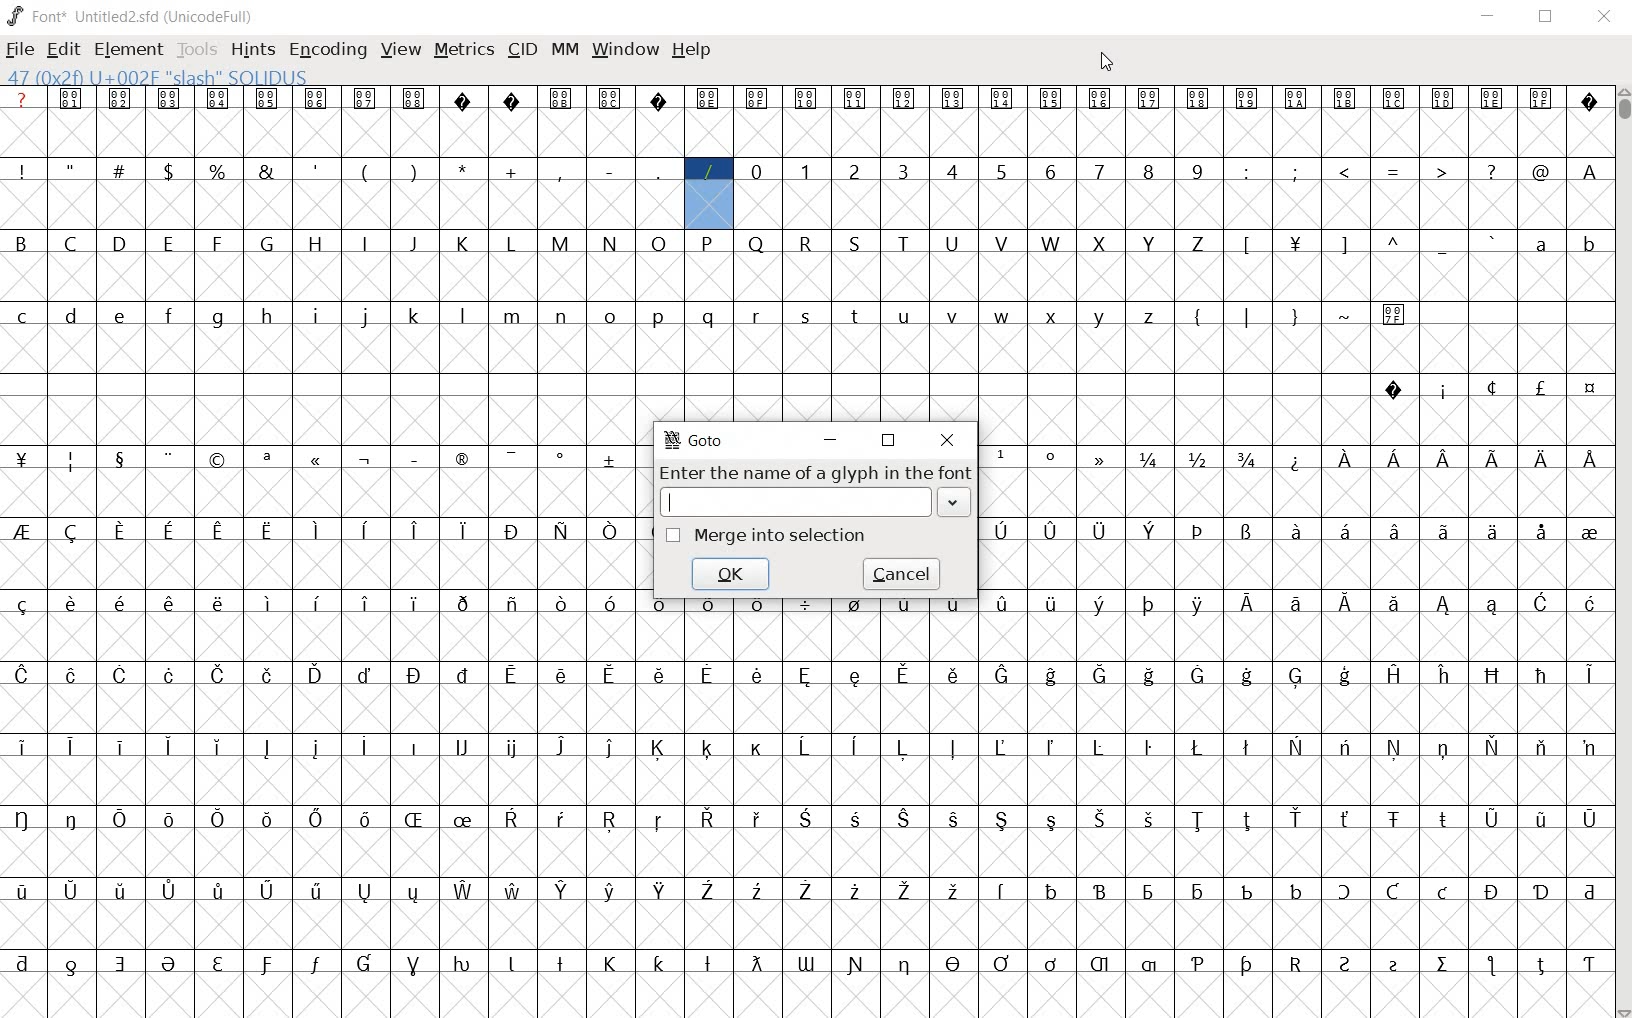 This screenshot has width=1632, height=1018. I want to click on glyph, so click(1544, 460).